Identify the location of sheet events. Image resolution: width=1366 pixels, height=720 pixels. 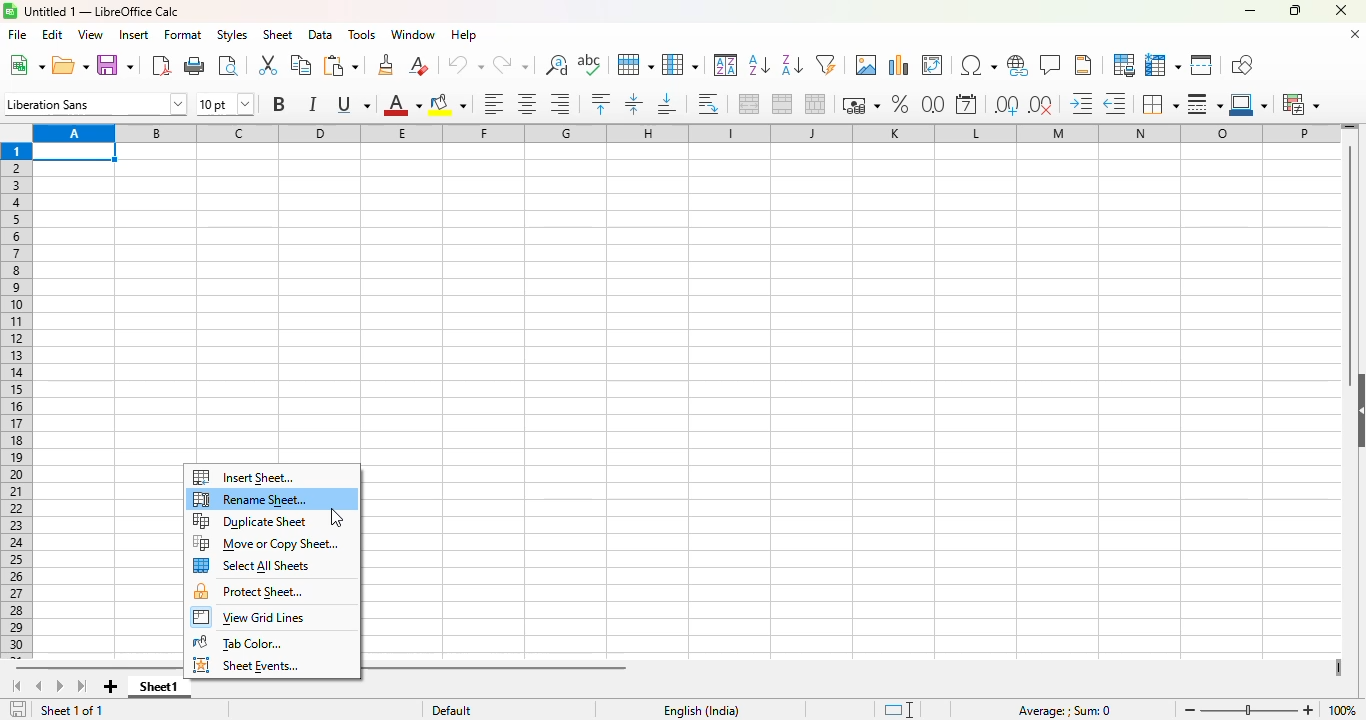
(246, 665).